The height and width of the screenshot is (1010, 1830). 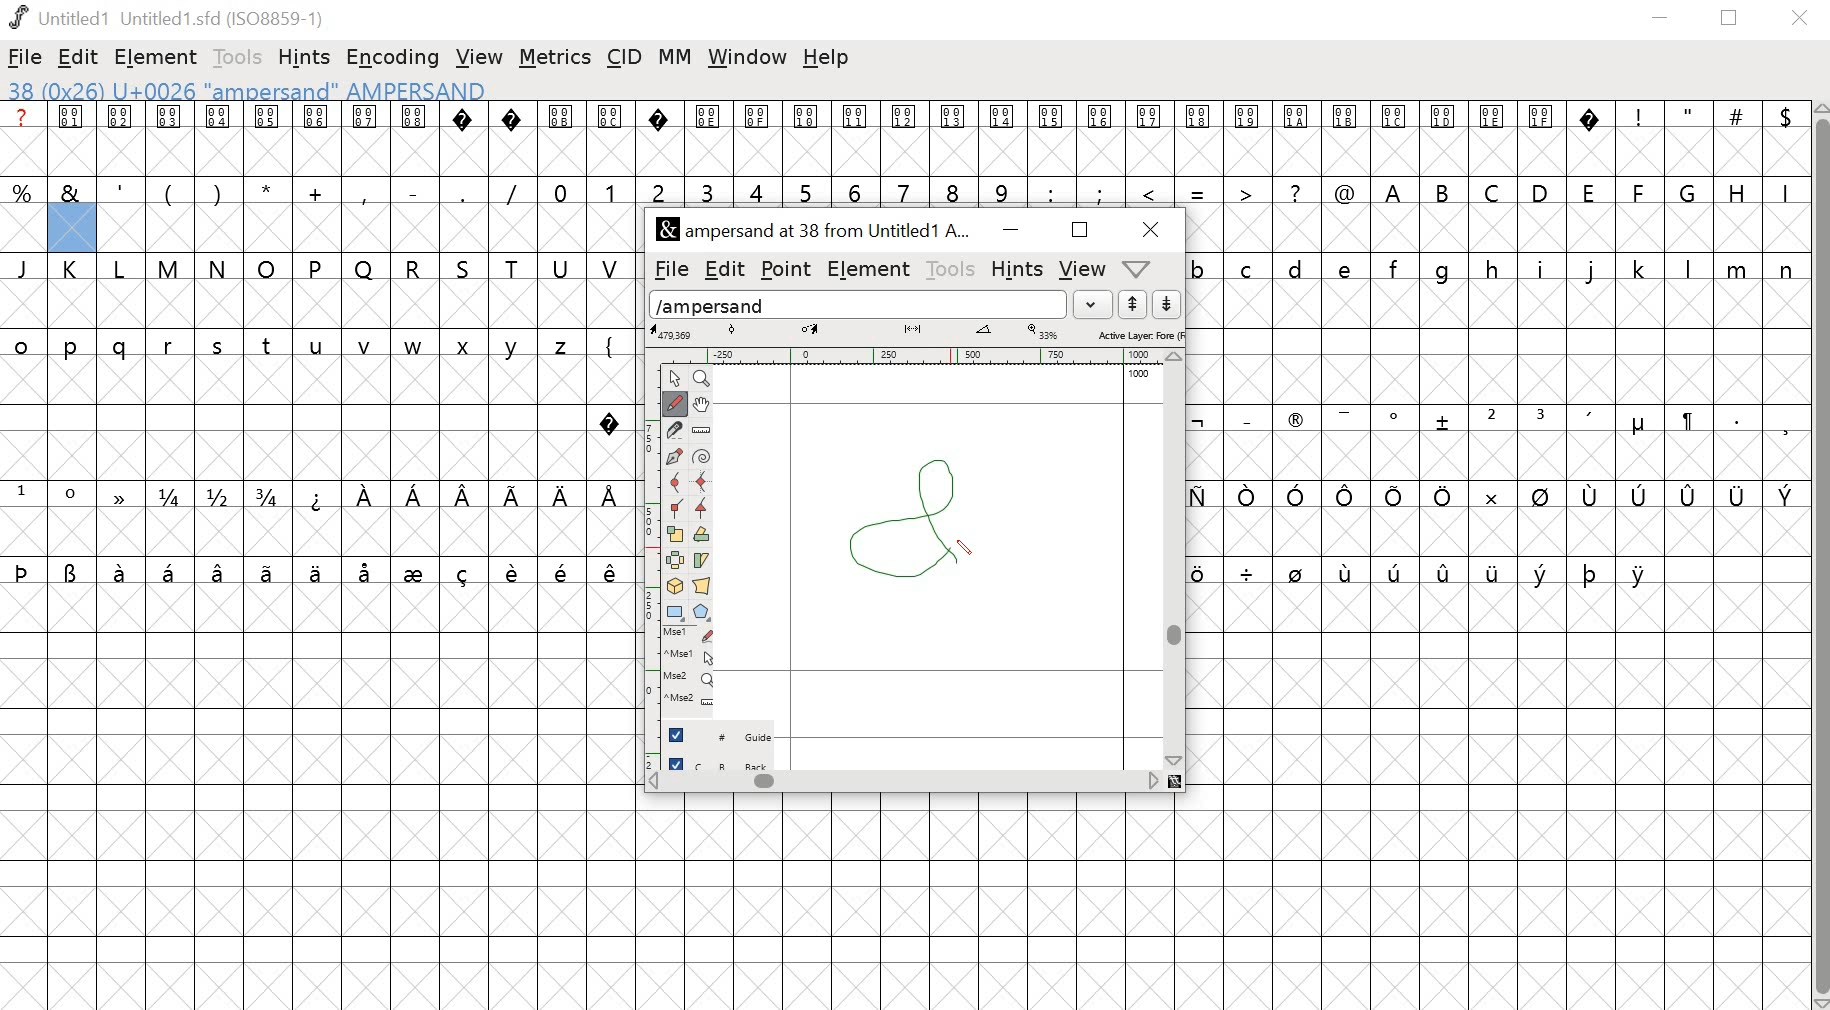 What do you see at coordinates (1395, 140) in the screenshot?
I see `001C` at bounding box center [1395, 140].